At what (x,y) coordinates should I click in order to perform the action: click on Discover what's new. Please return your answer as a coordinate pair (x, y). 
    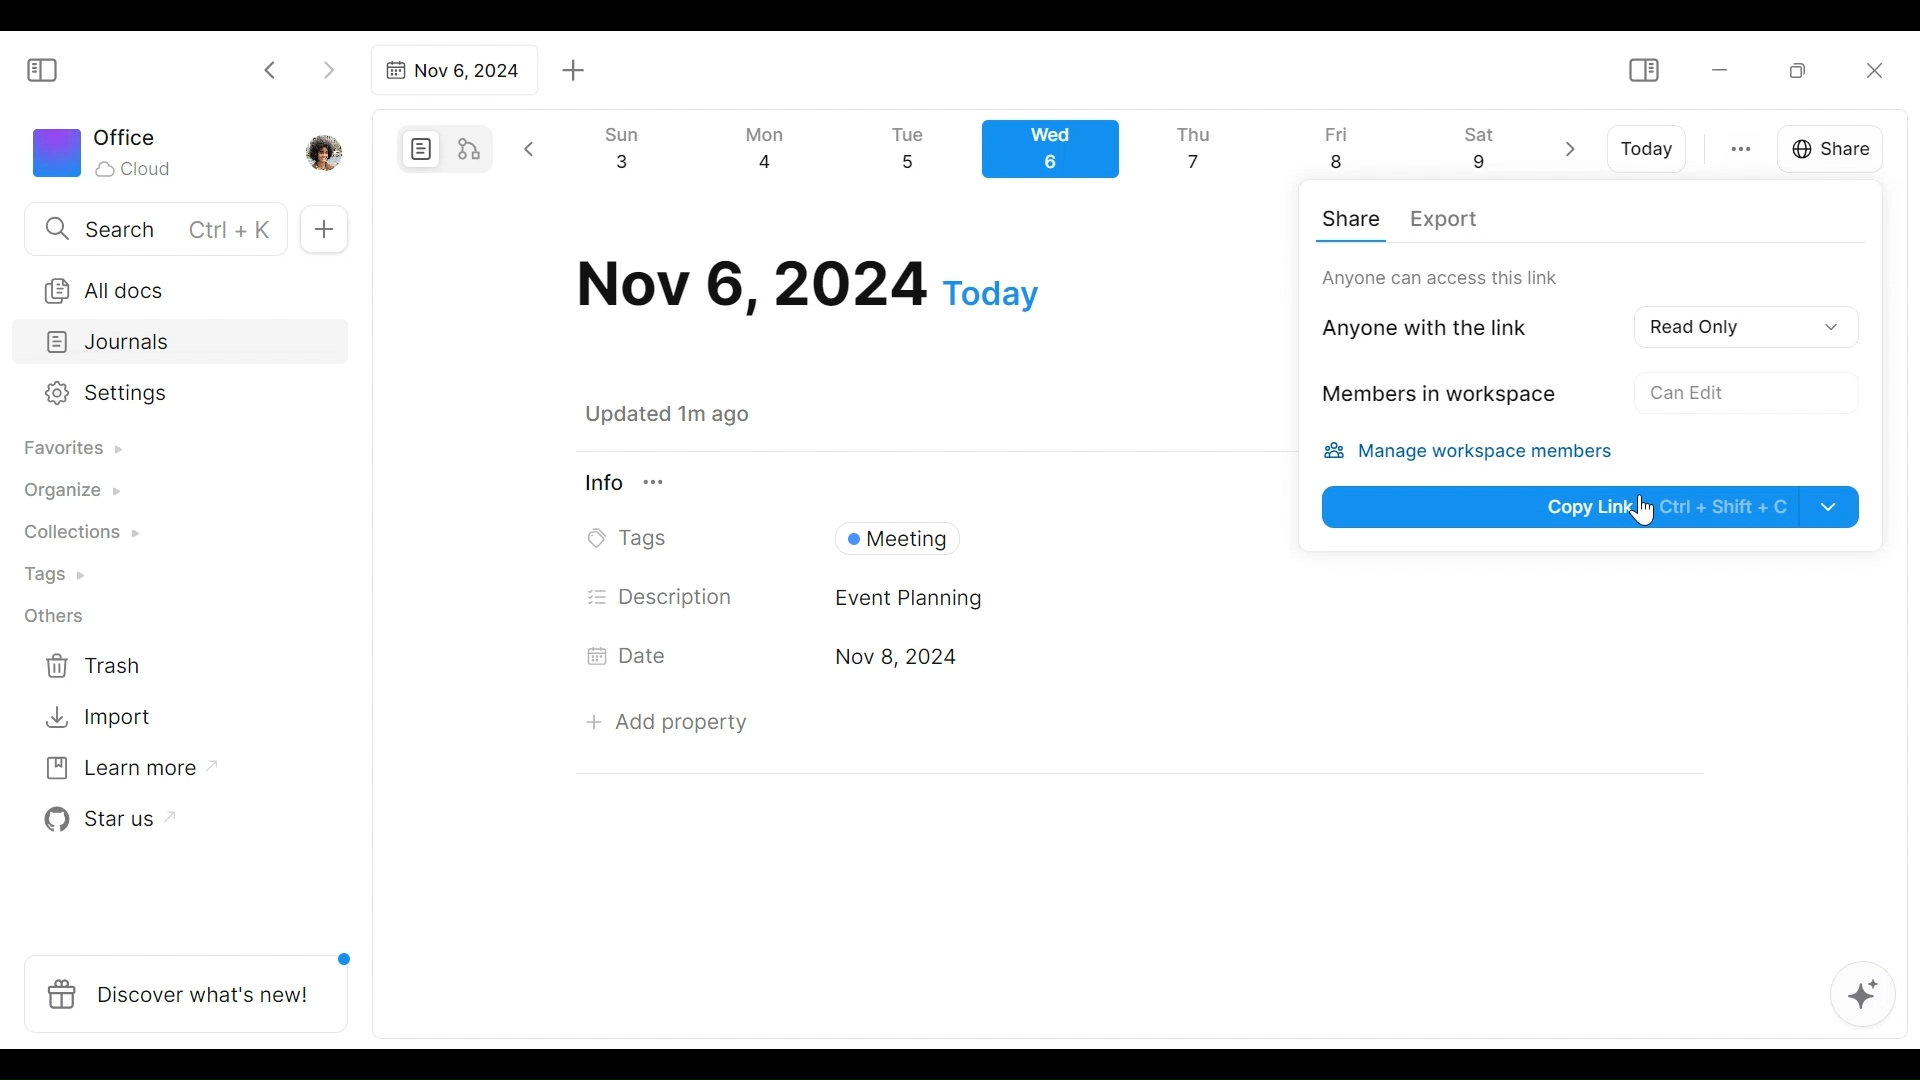
    Looking at the image, I should click on (194, 983).